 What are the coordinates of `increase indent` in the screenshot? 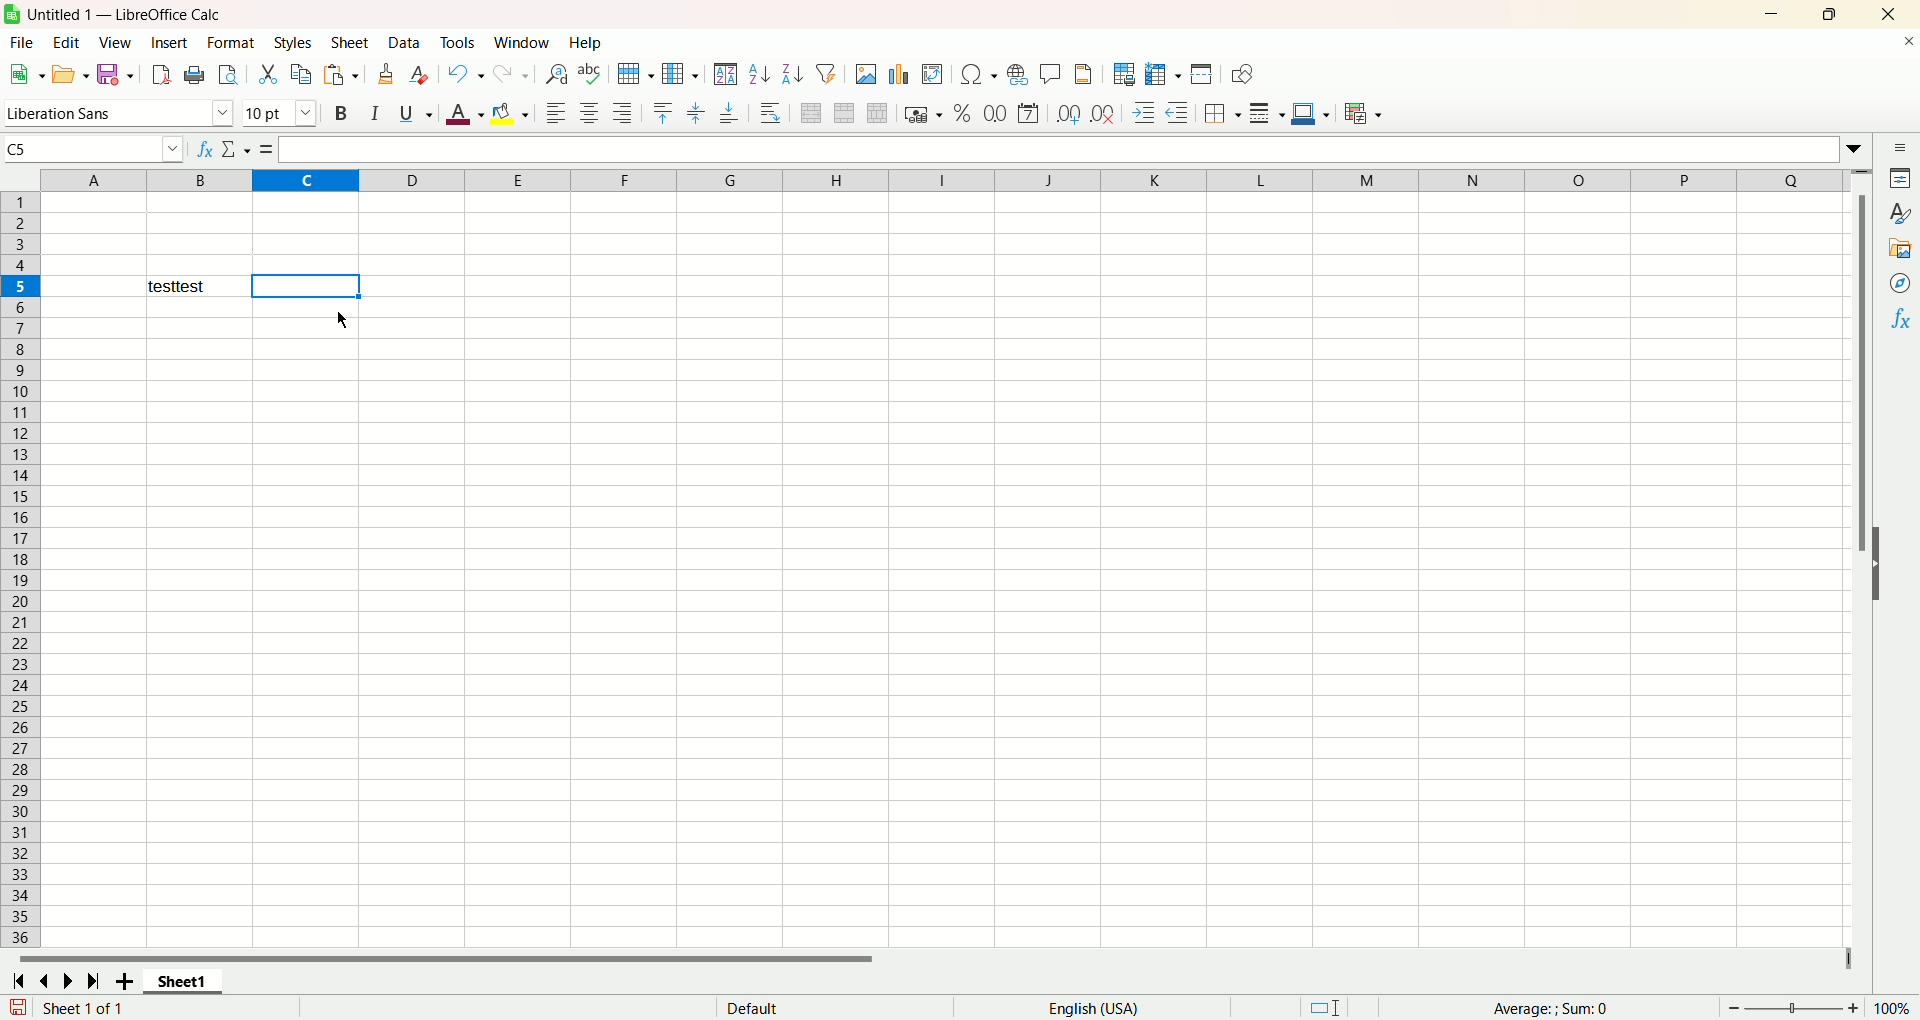 It's located at (1142, 114).